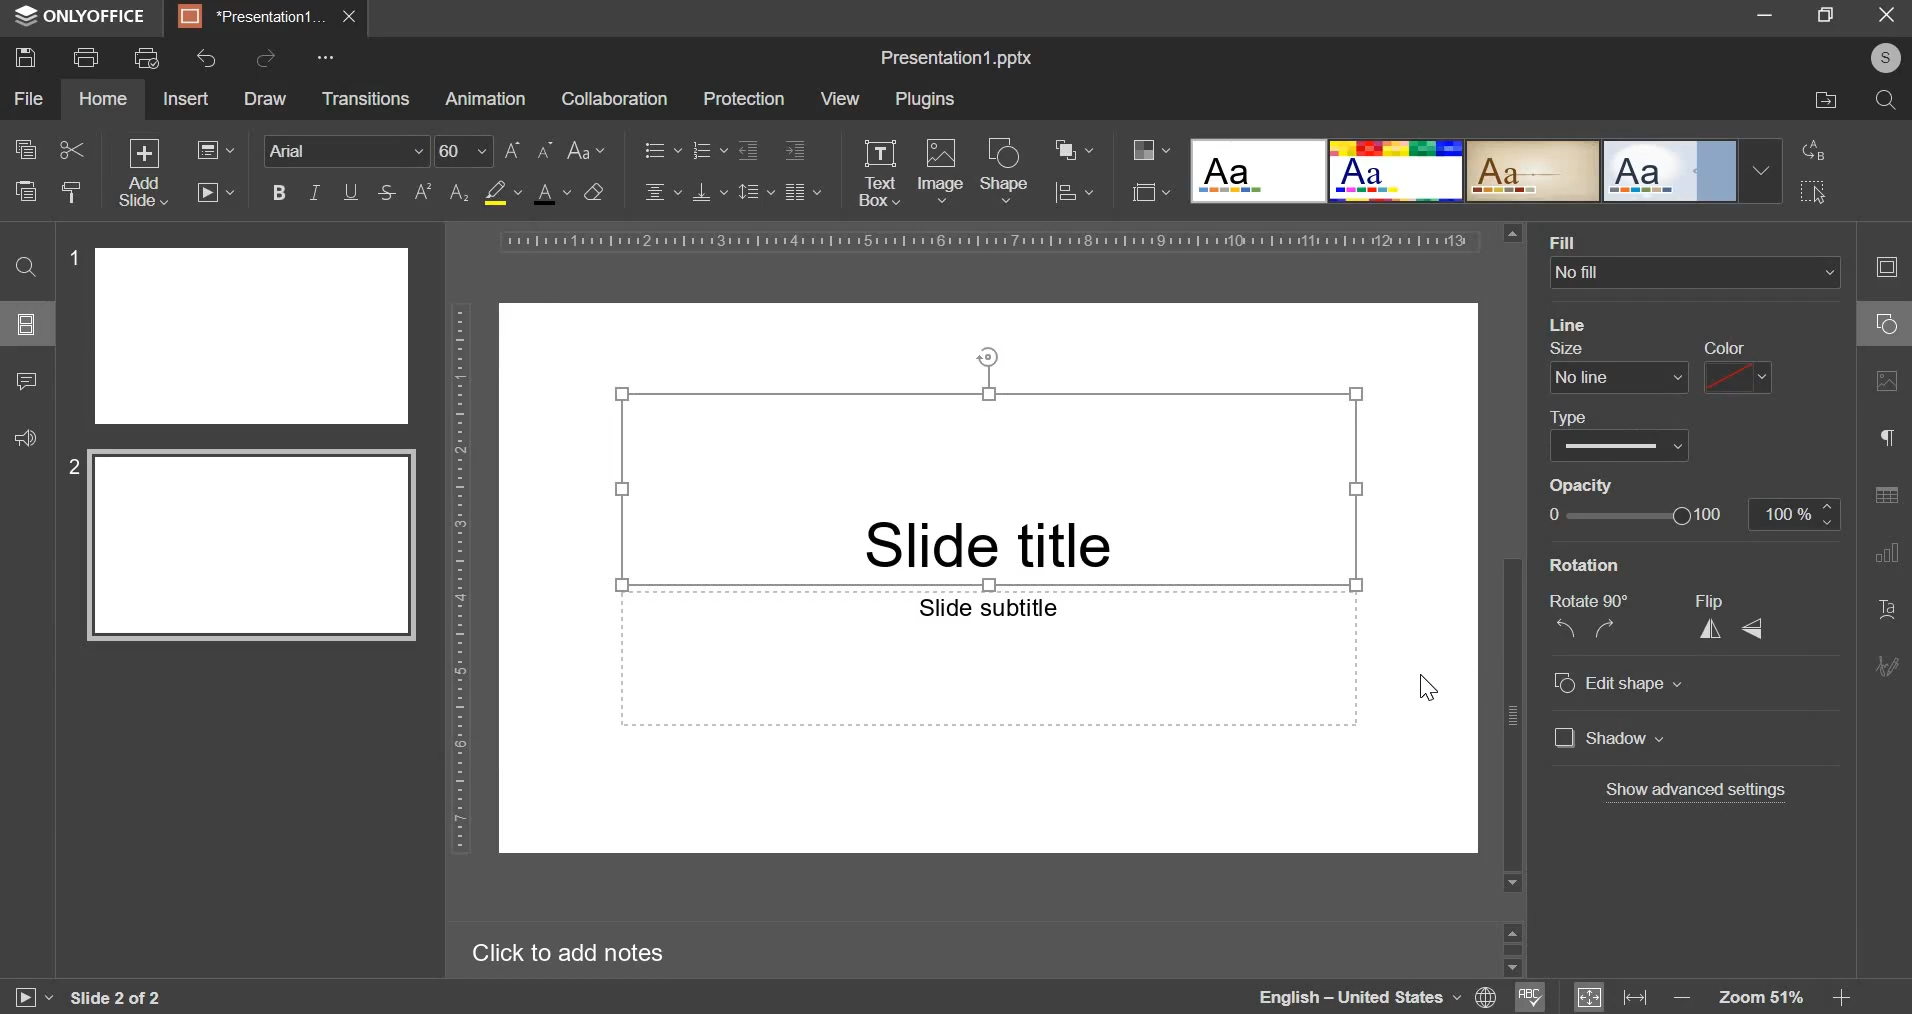  Describe the element at coordinates (85, 55) in the screenshot. I see `print` at that location.